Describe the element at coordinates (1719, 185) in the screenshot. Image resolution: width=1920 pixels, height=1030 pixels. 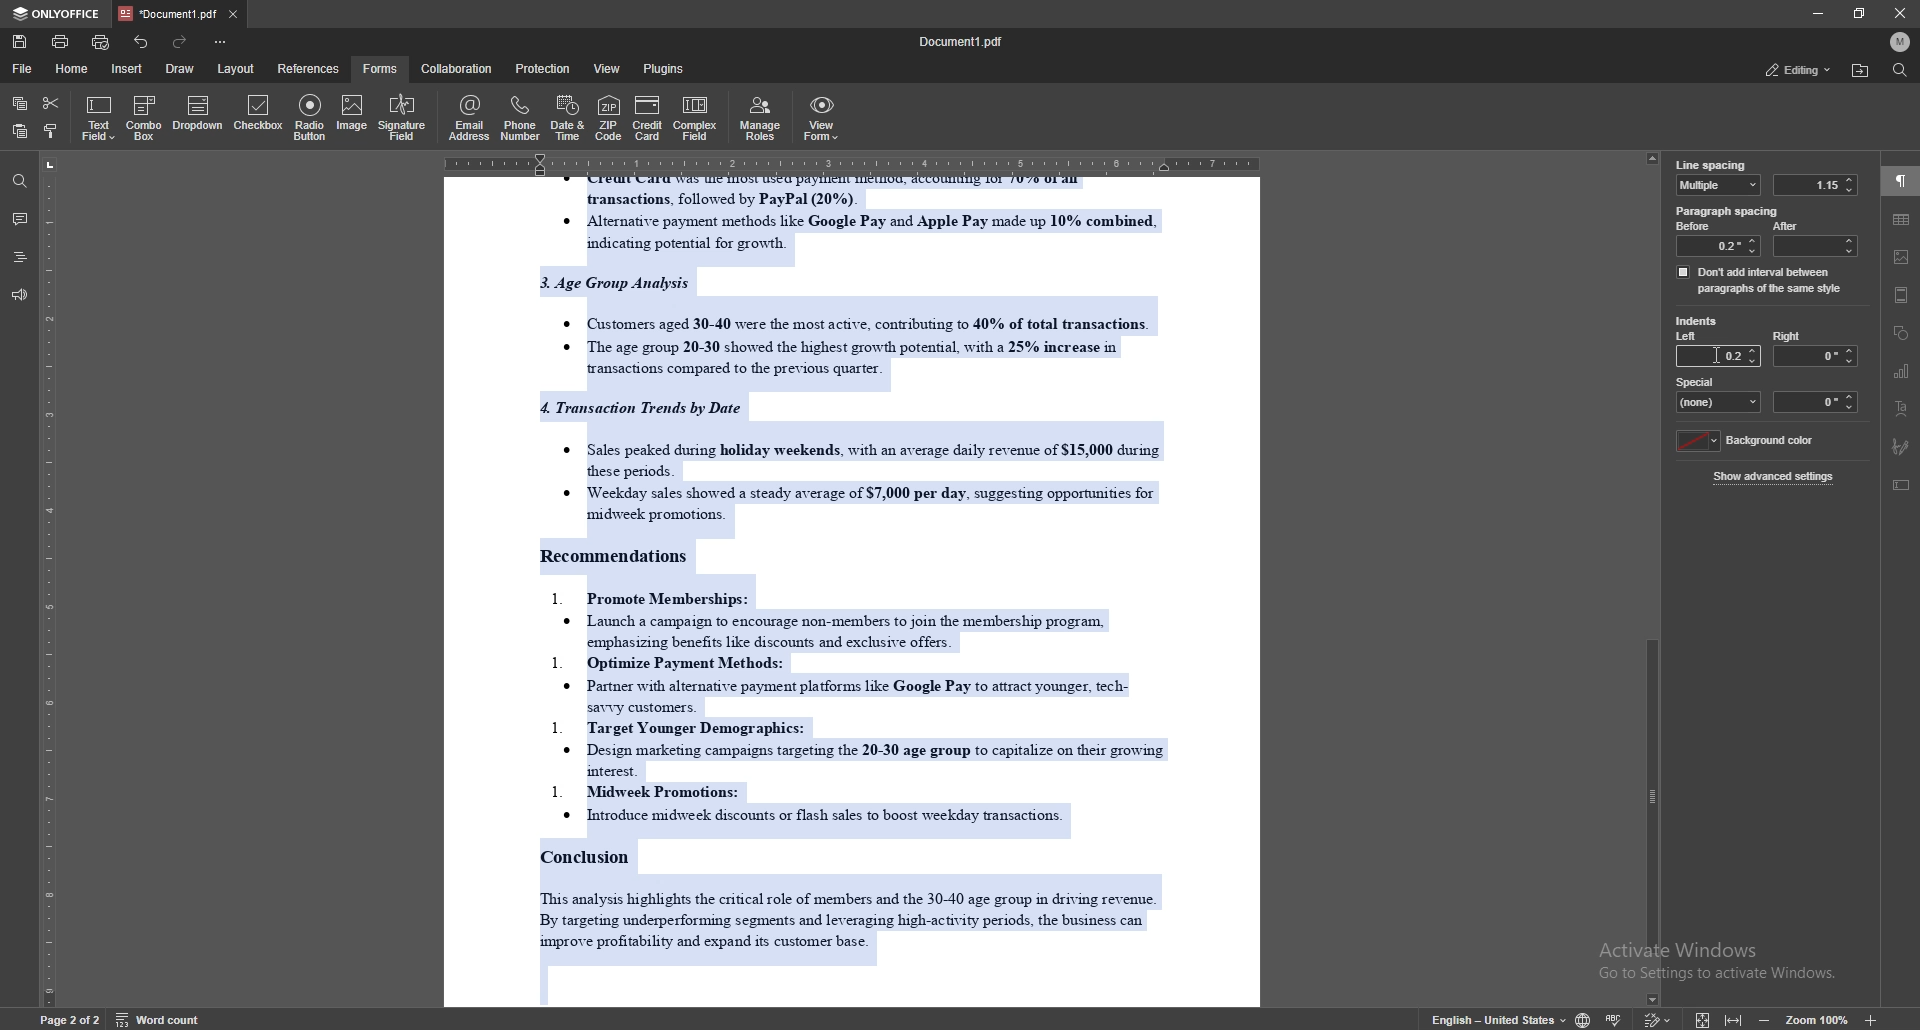
I see `line spacing type` at that location.